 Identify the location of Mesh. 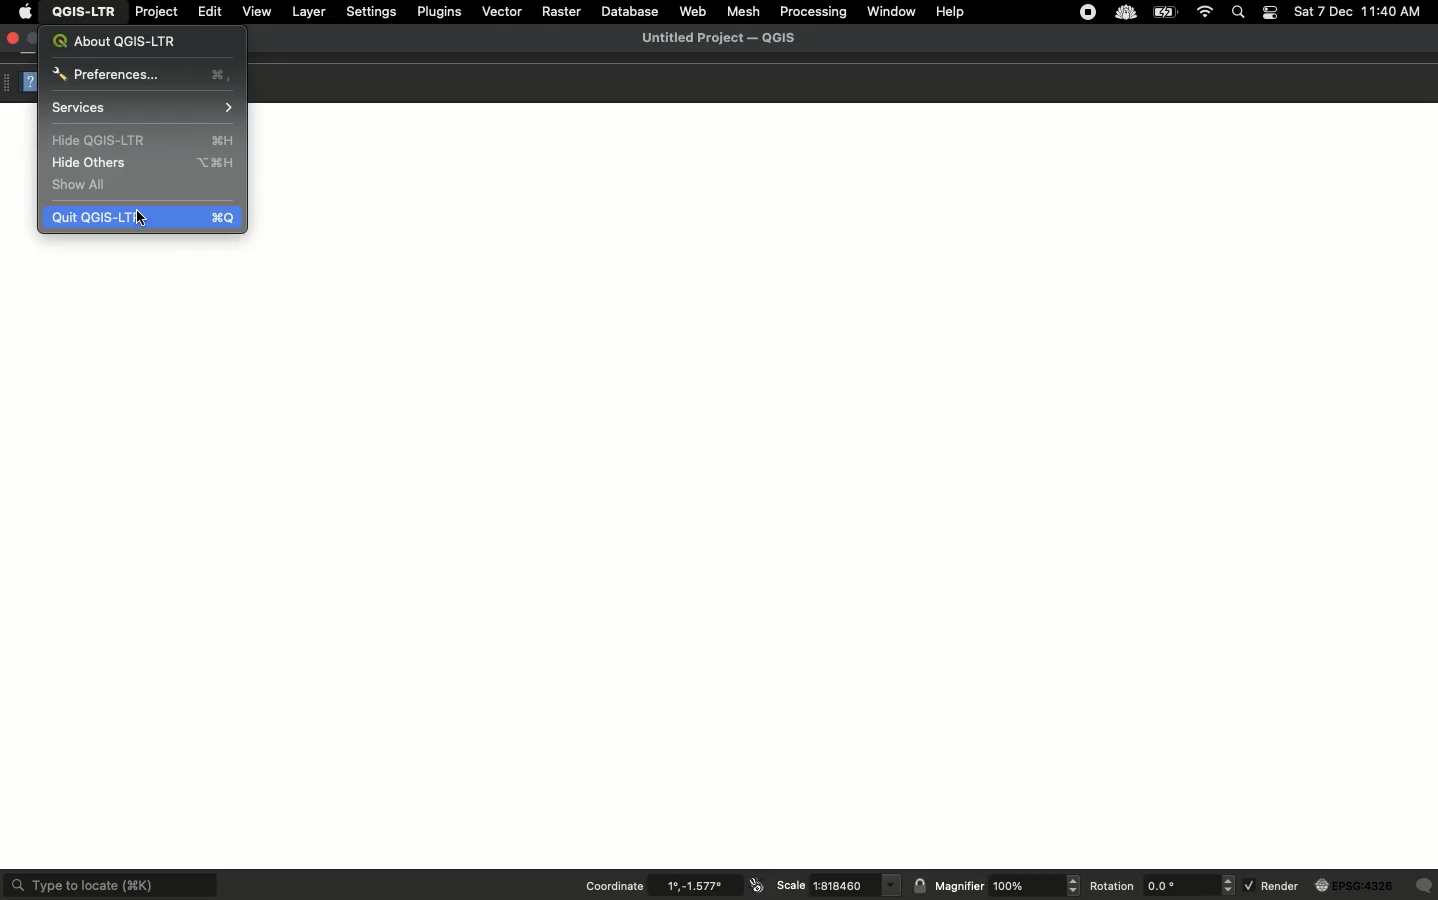
(742, 10).